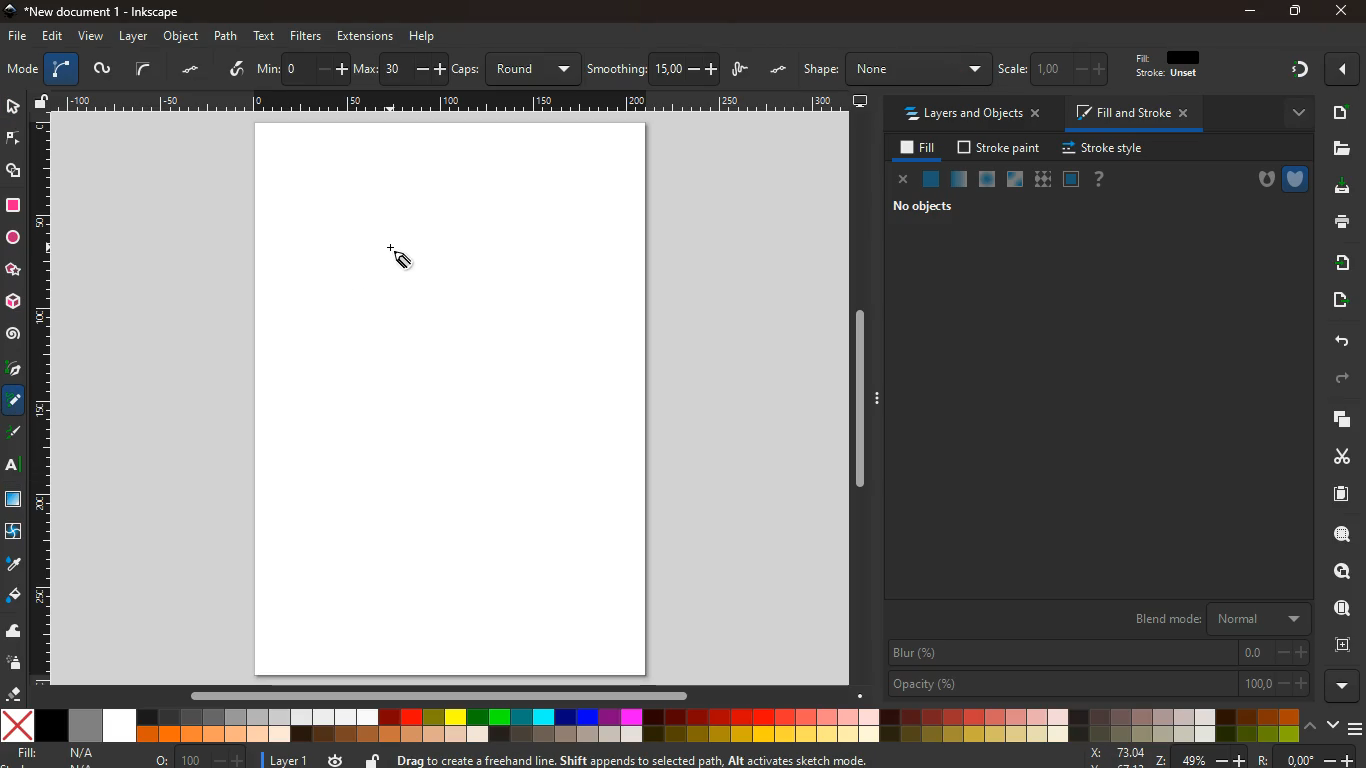  What do you see at coordinates (200, 759) in the screenshot?
I see `o` at bounding box center [200, 759].